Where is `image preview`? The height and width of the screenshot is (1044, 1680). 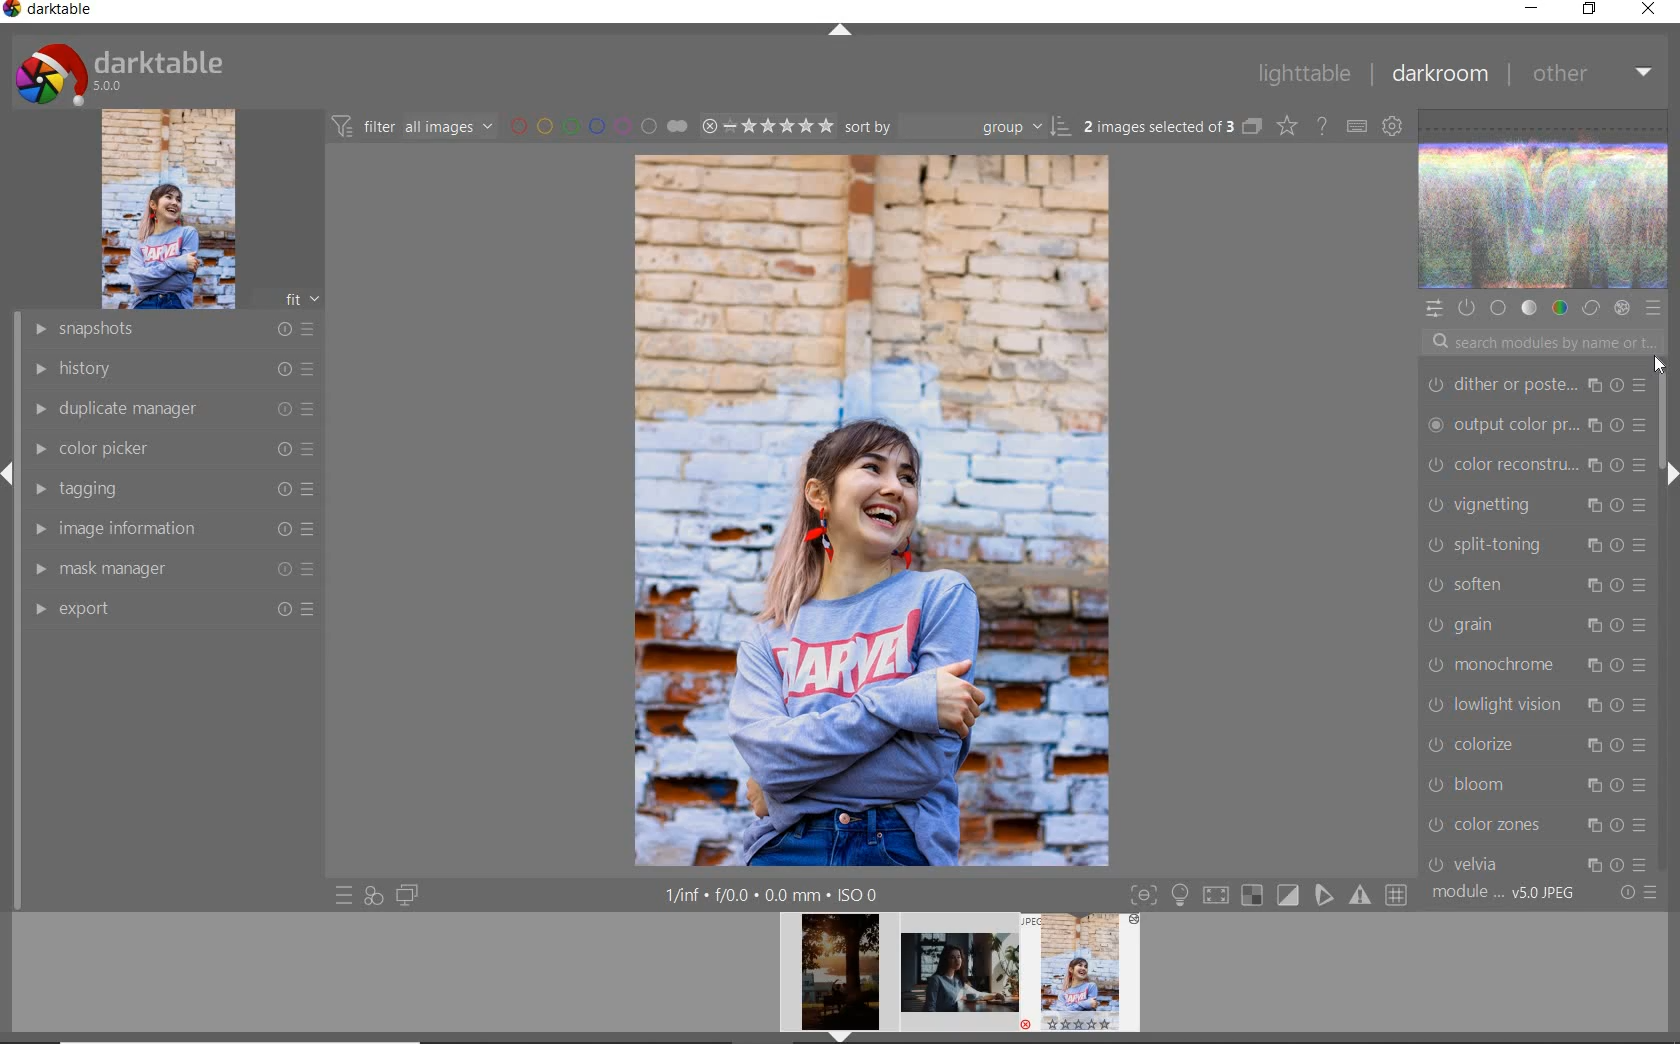 image preview is located at coordinates (834, 978).